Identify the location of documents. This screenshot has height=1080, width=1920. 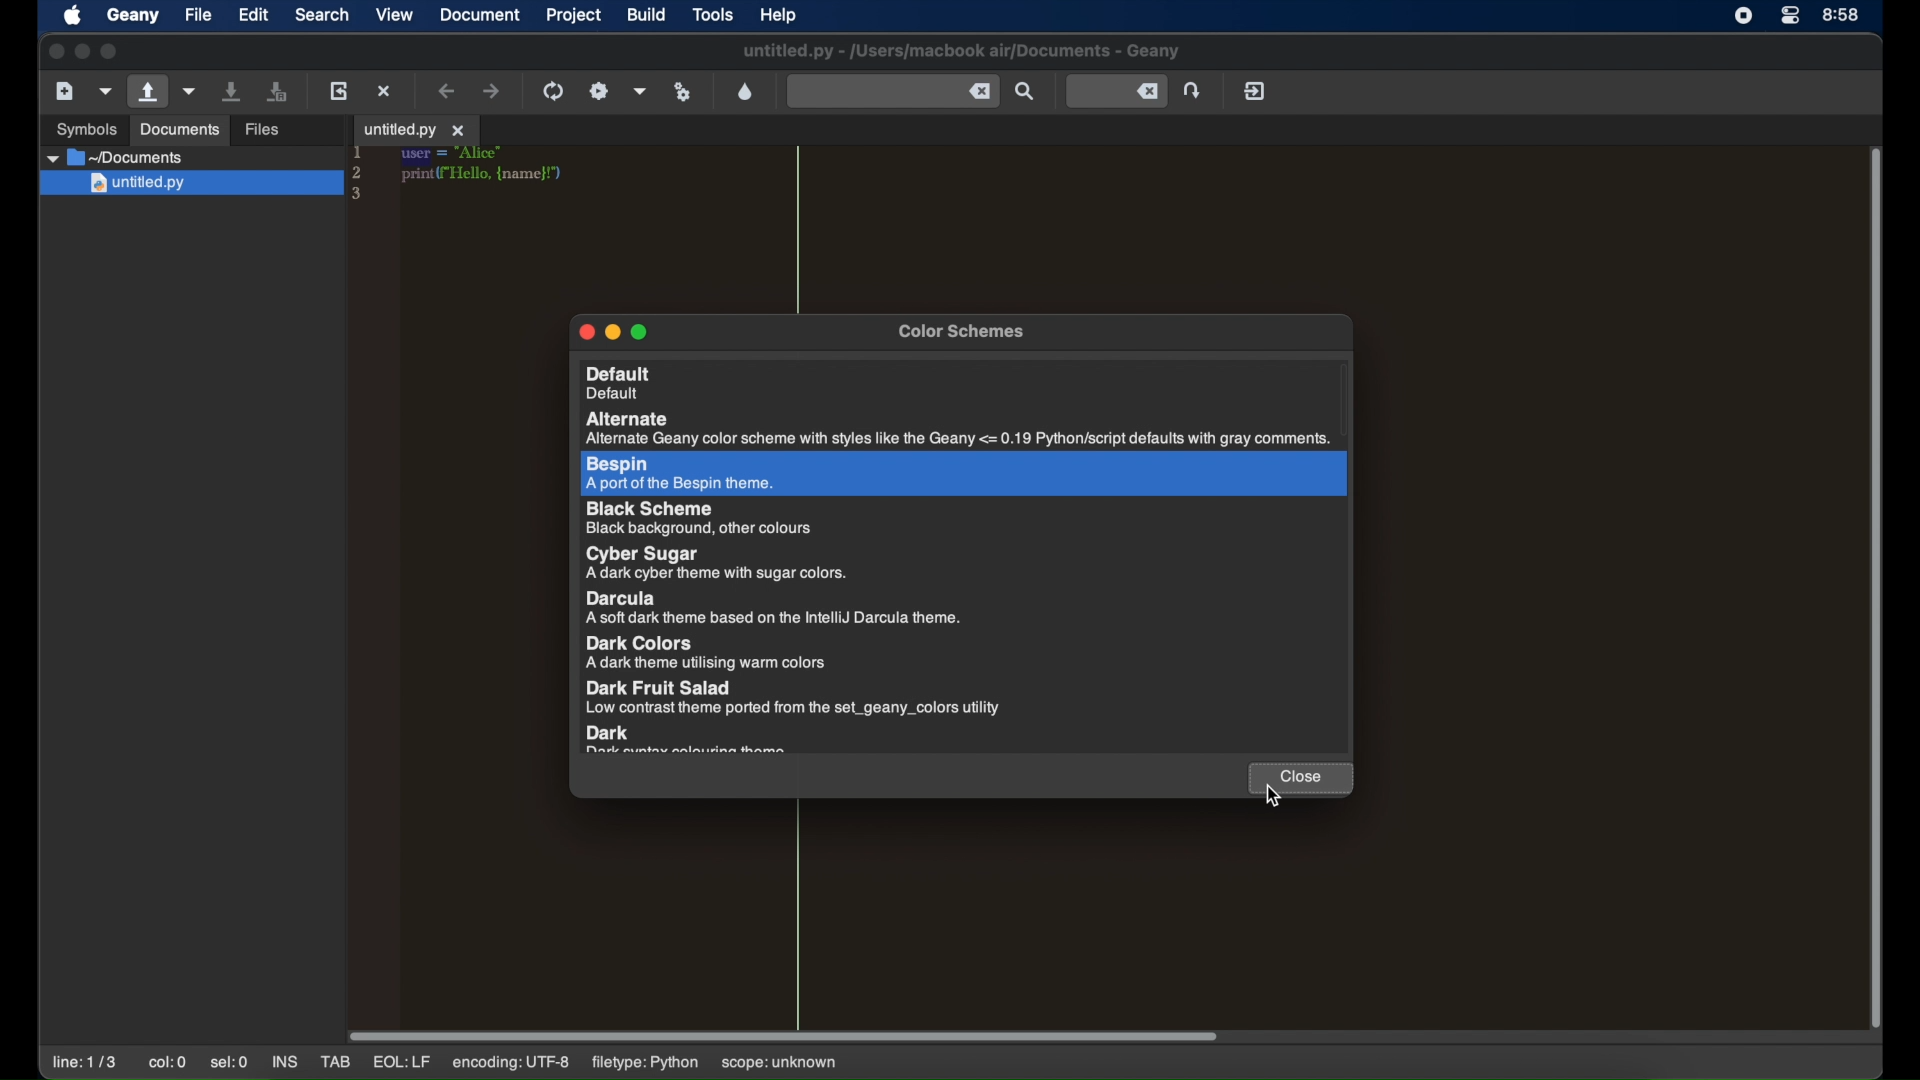
(179, 130).